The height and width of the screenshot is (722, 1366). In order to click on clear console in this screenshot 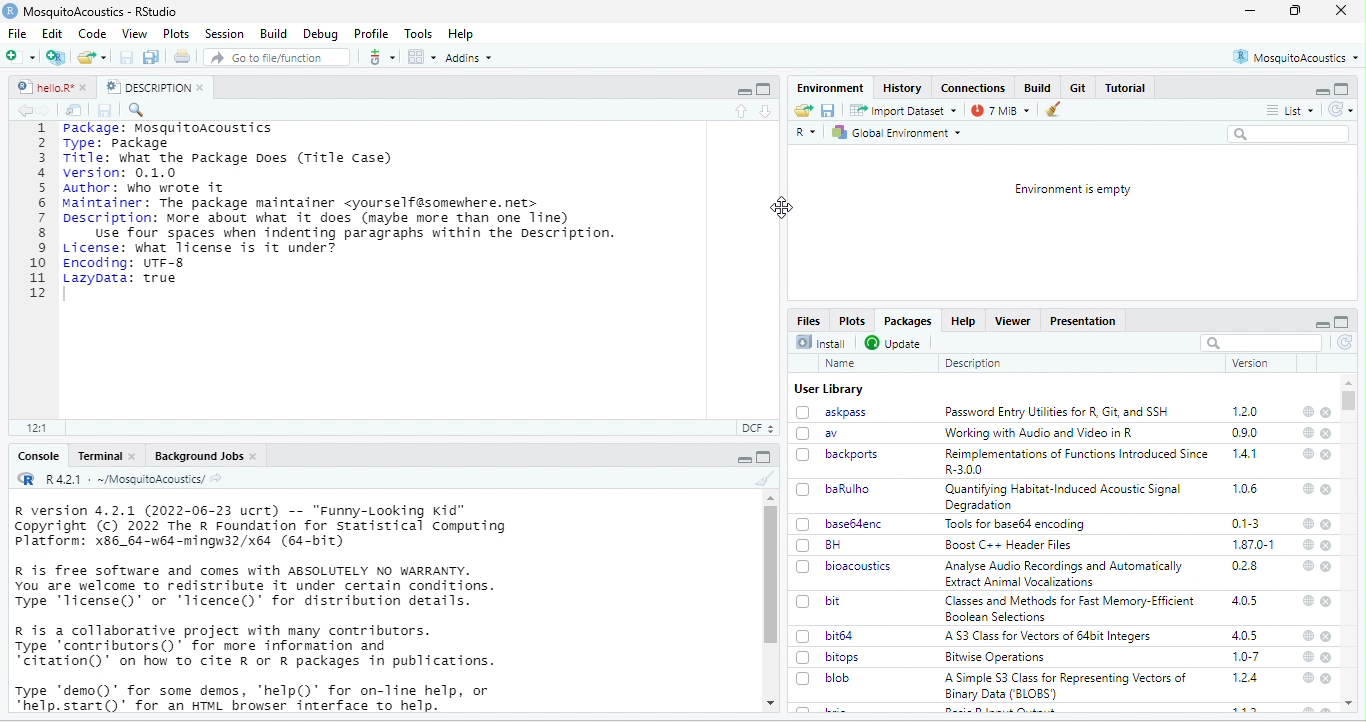, I will do `click(760, 478)`.